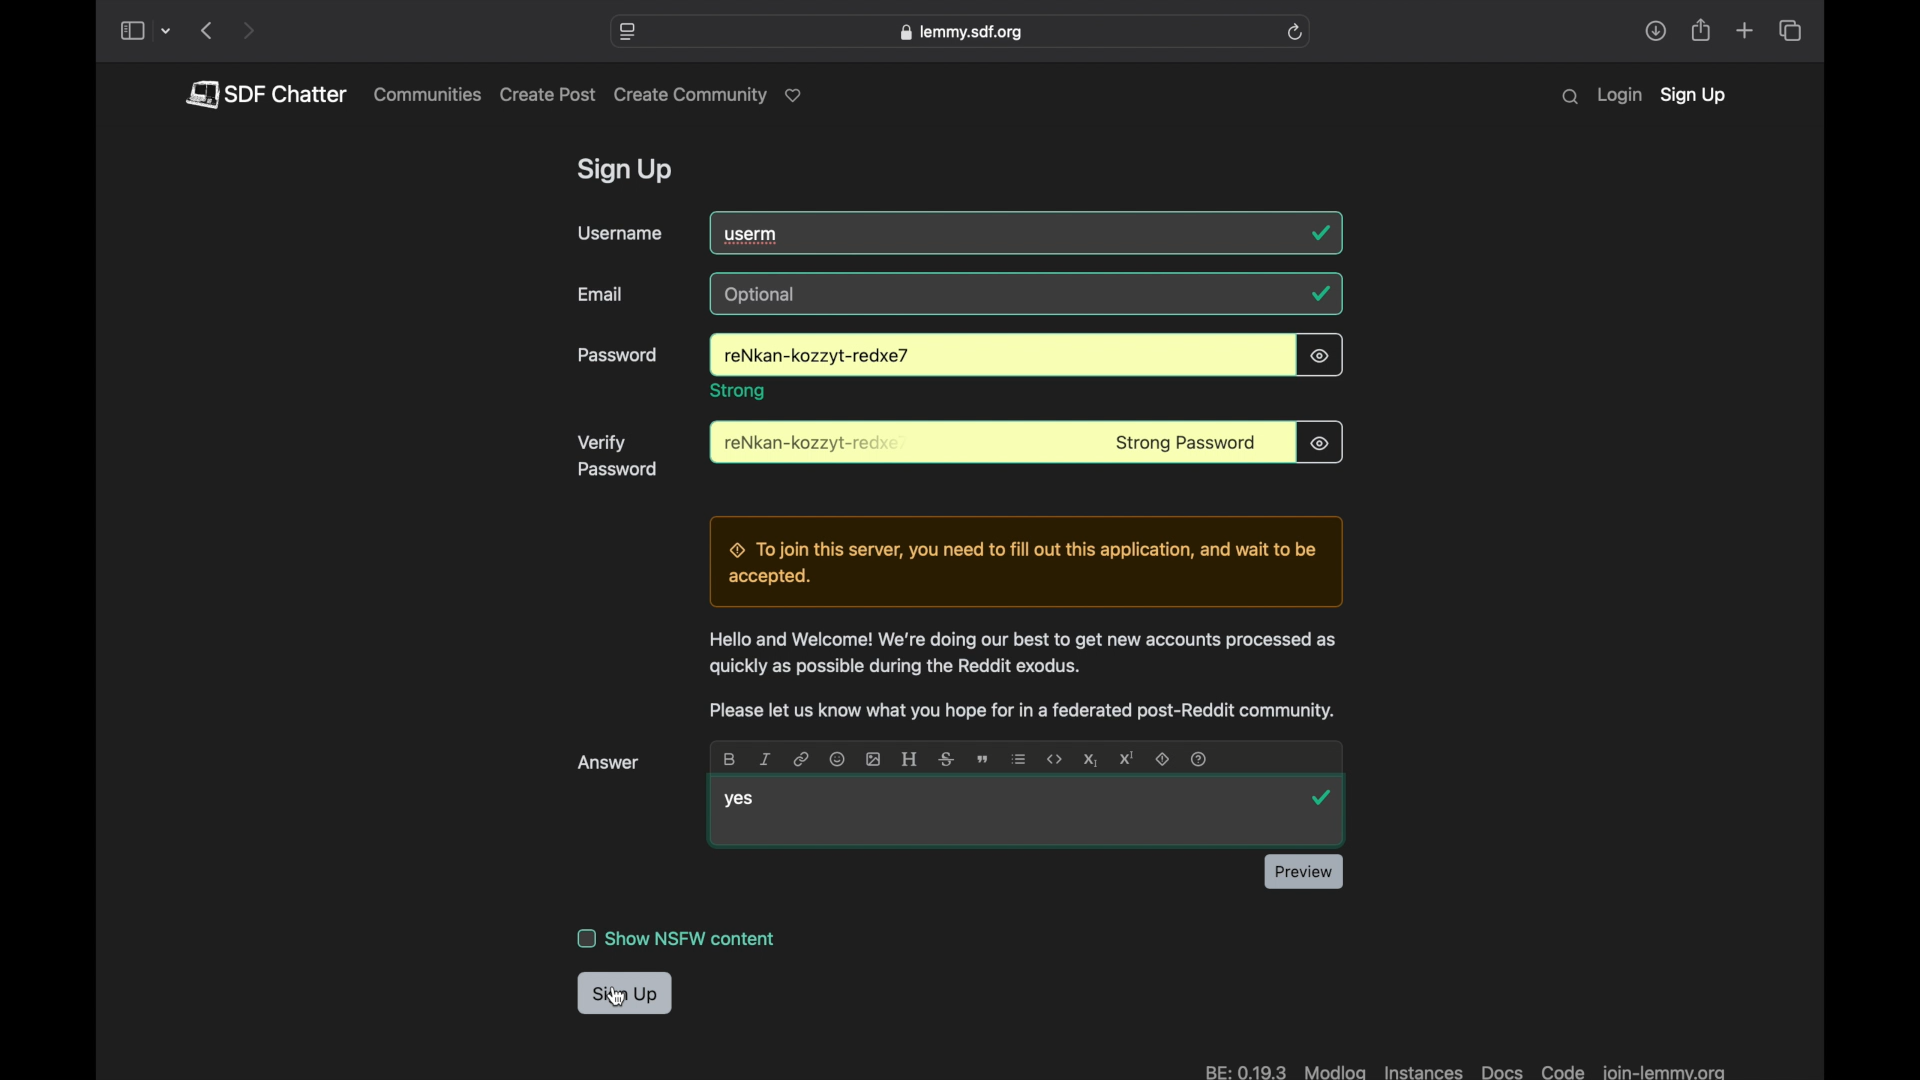 The image size is (1920, 1080). What do you see at coordinates (1502, 1069) in the screenshot?
I see `docs` at bounding box center [1502, 1069].